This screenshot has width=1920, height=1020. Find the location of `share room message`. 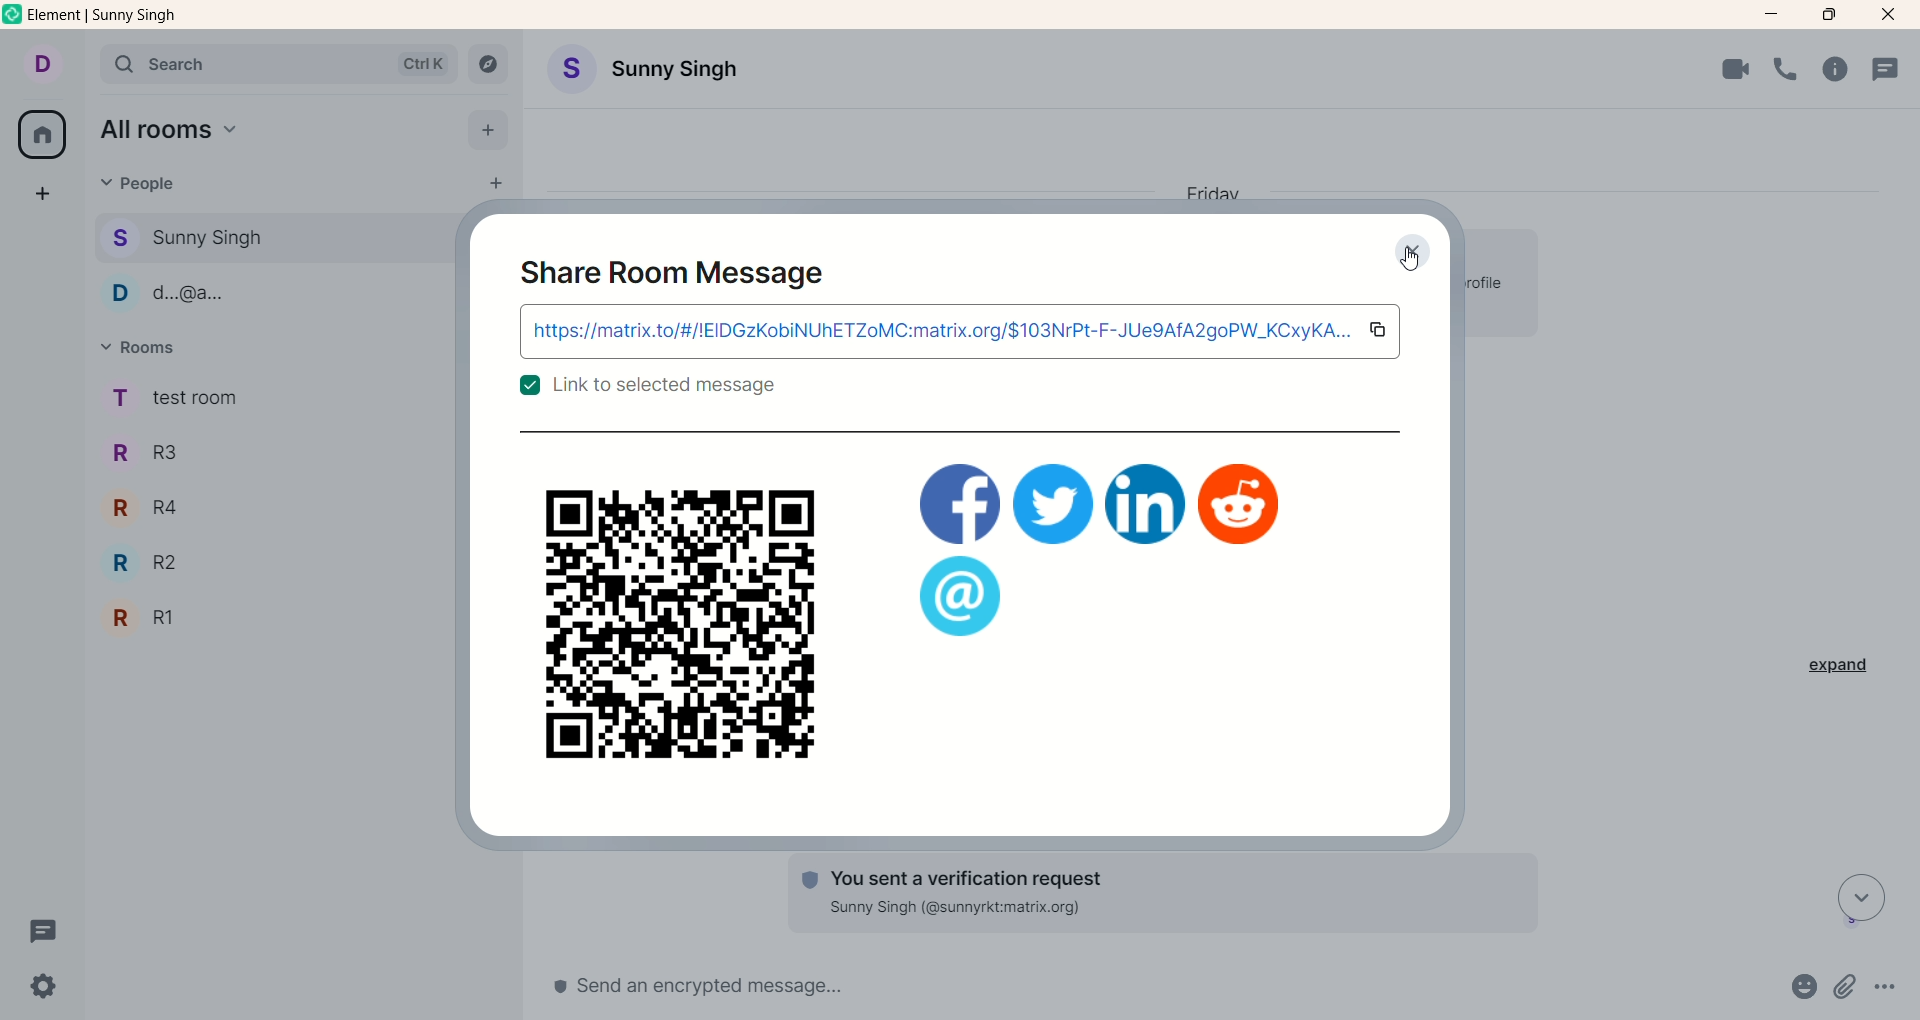

share room message is located at coordinates (682, 280).